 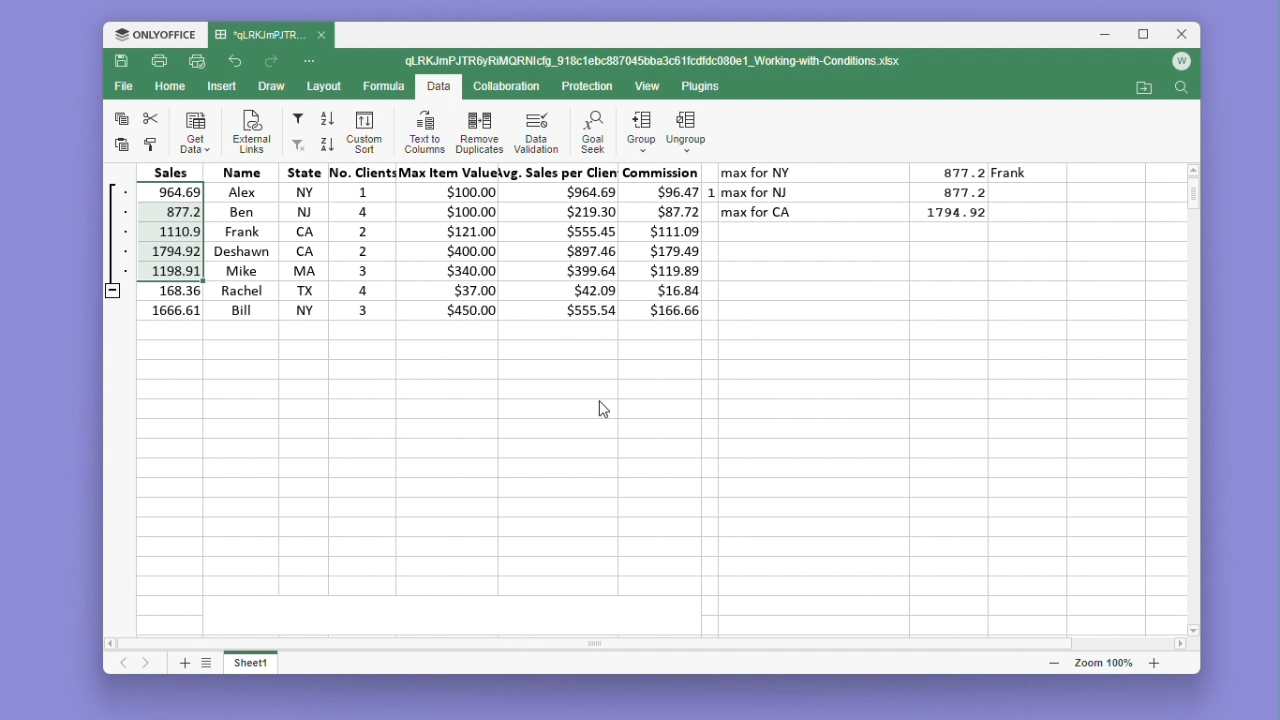 I want to click on sort ascending, so click(x=328, y=119).